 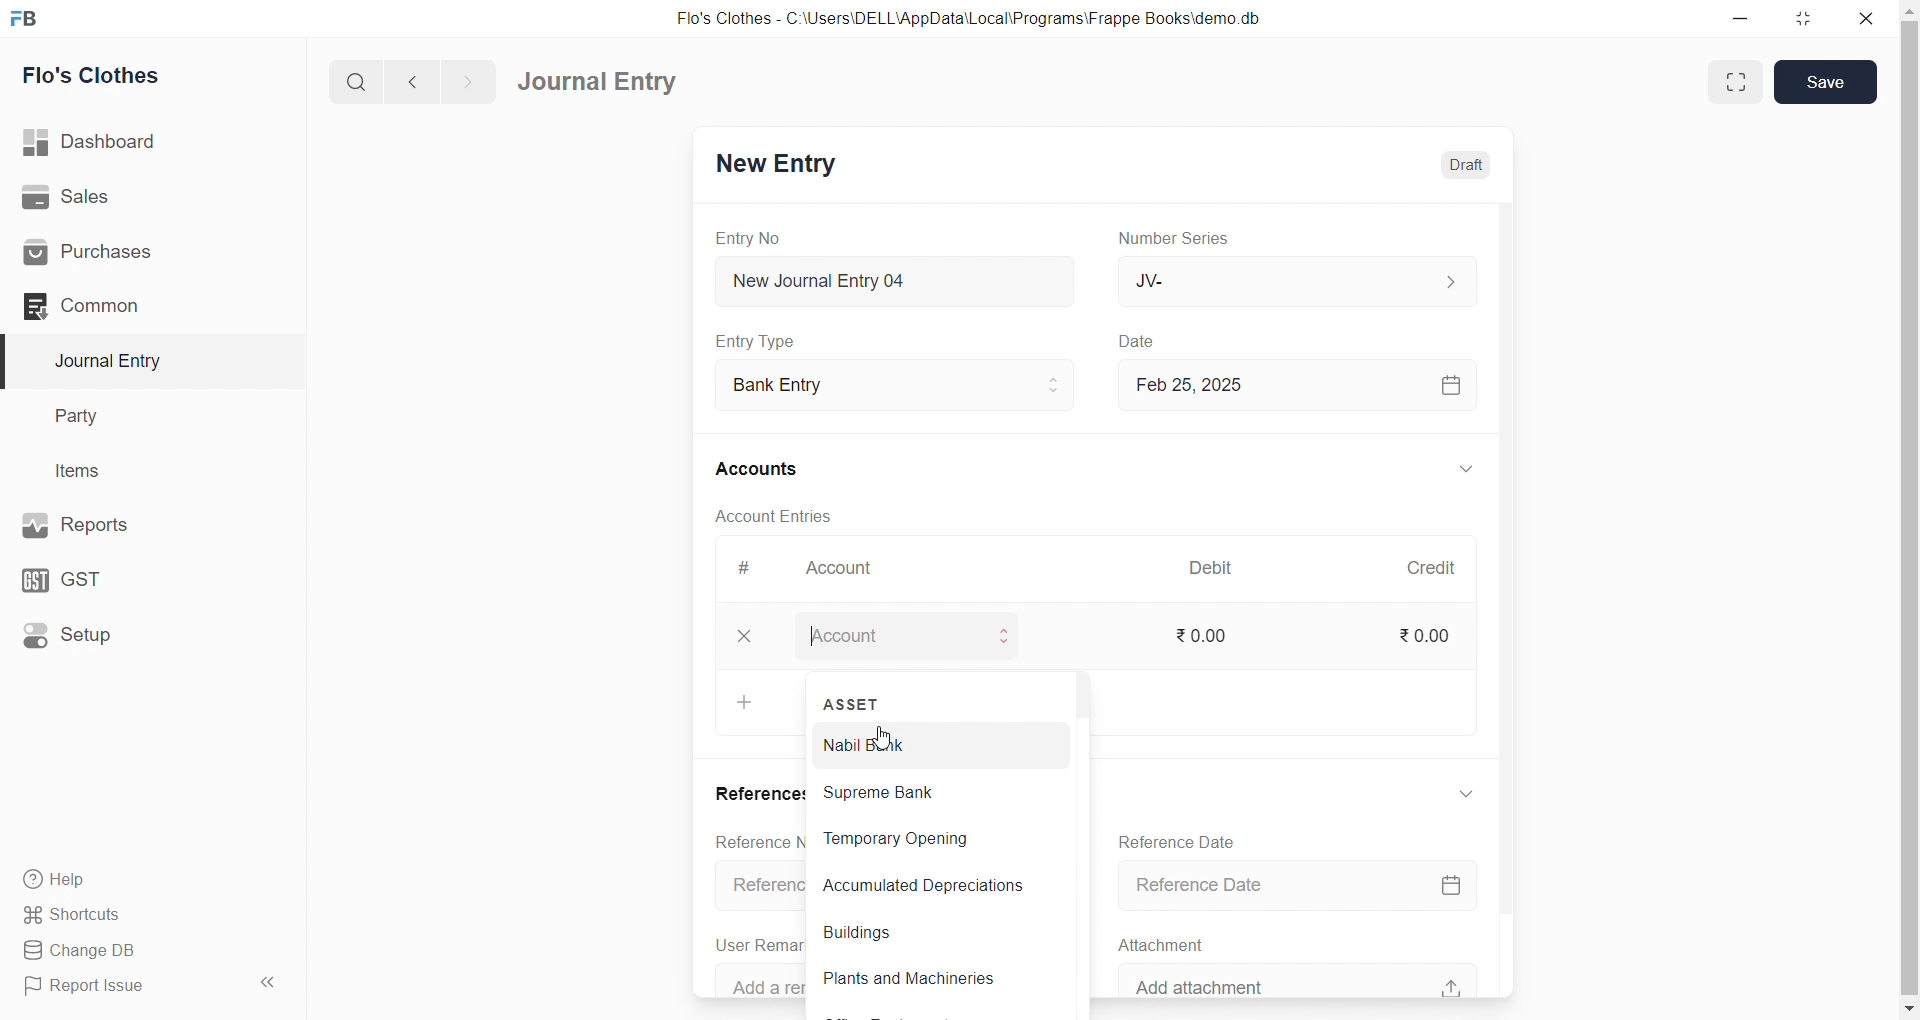 What do you see at coordinates (758, 238) in the screenshot?
I see `Entry No.` at bounding box center [758, 238].